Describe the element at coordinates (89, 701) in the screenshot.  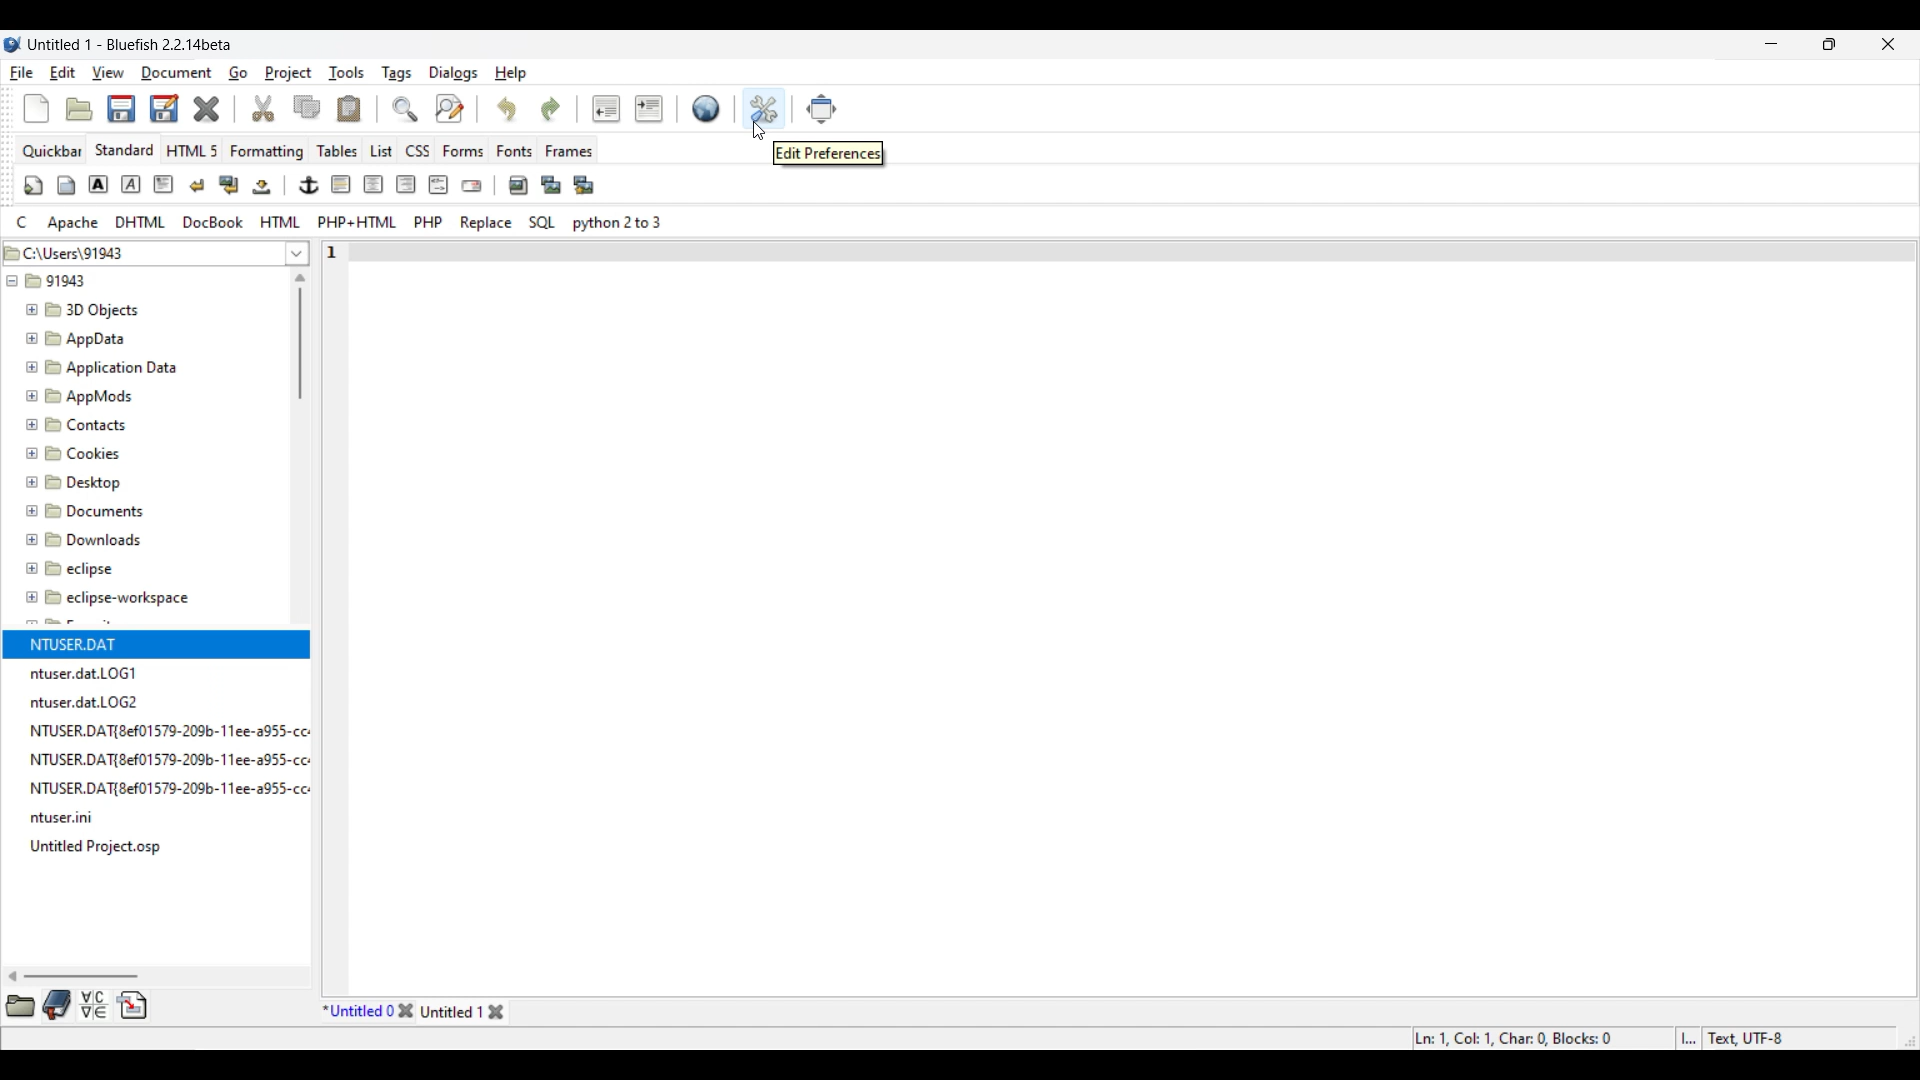
I see `ntuser.dat.LOG2` at that location.